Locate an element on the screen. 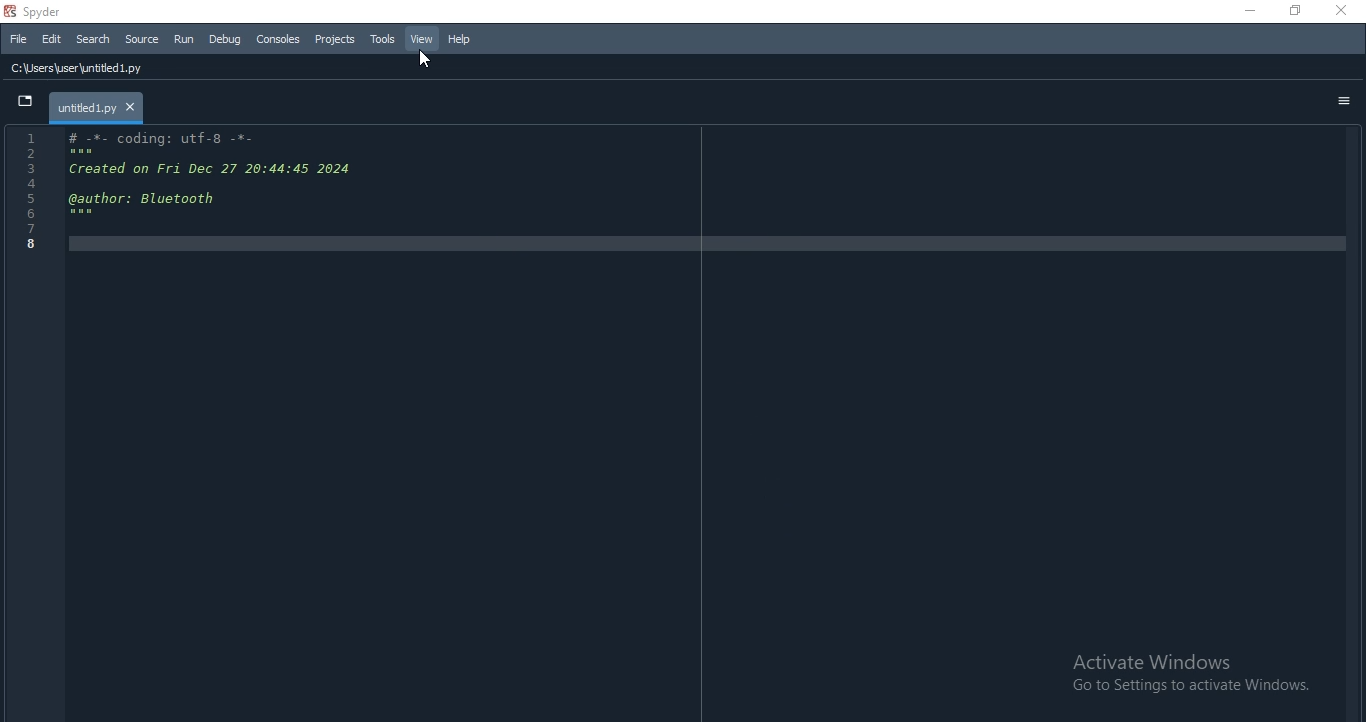 The image size is (1366, 722). Tools is located at coordinates (383, 40).